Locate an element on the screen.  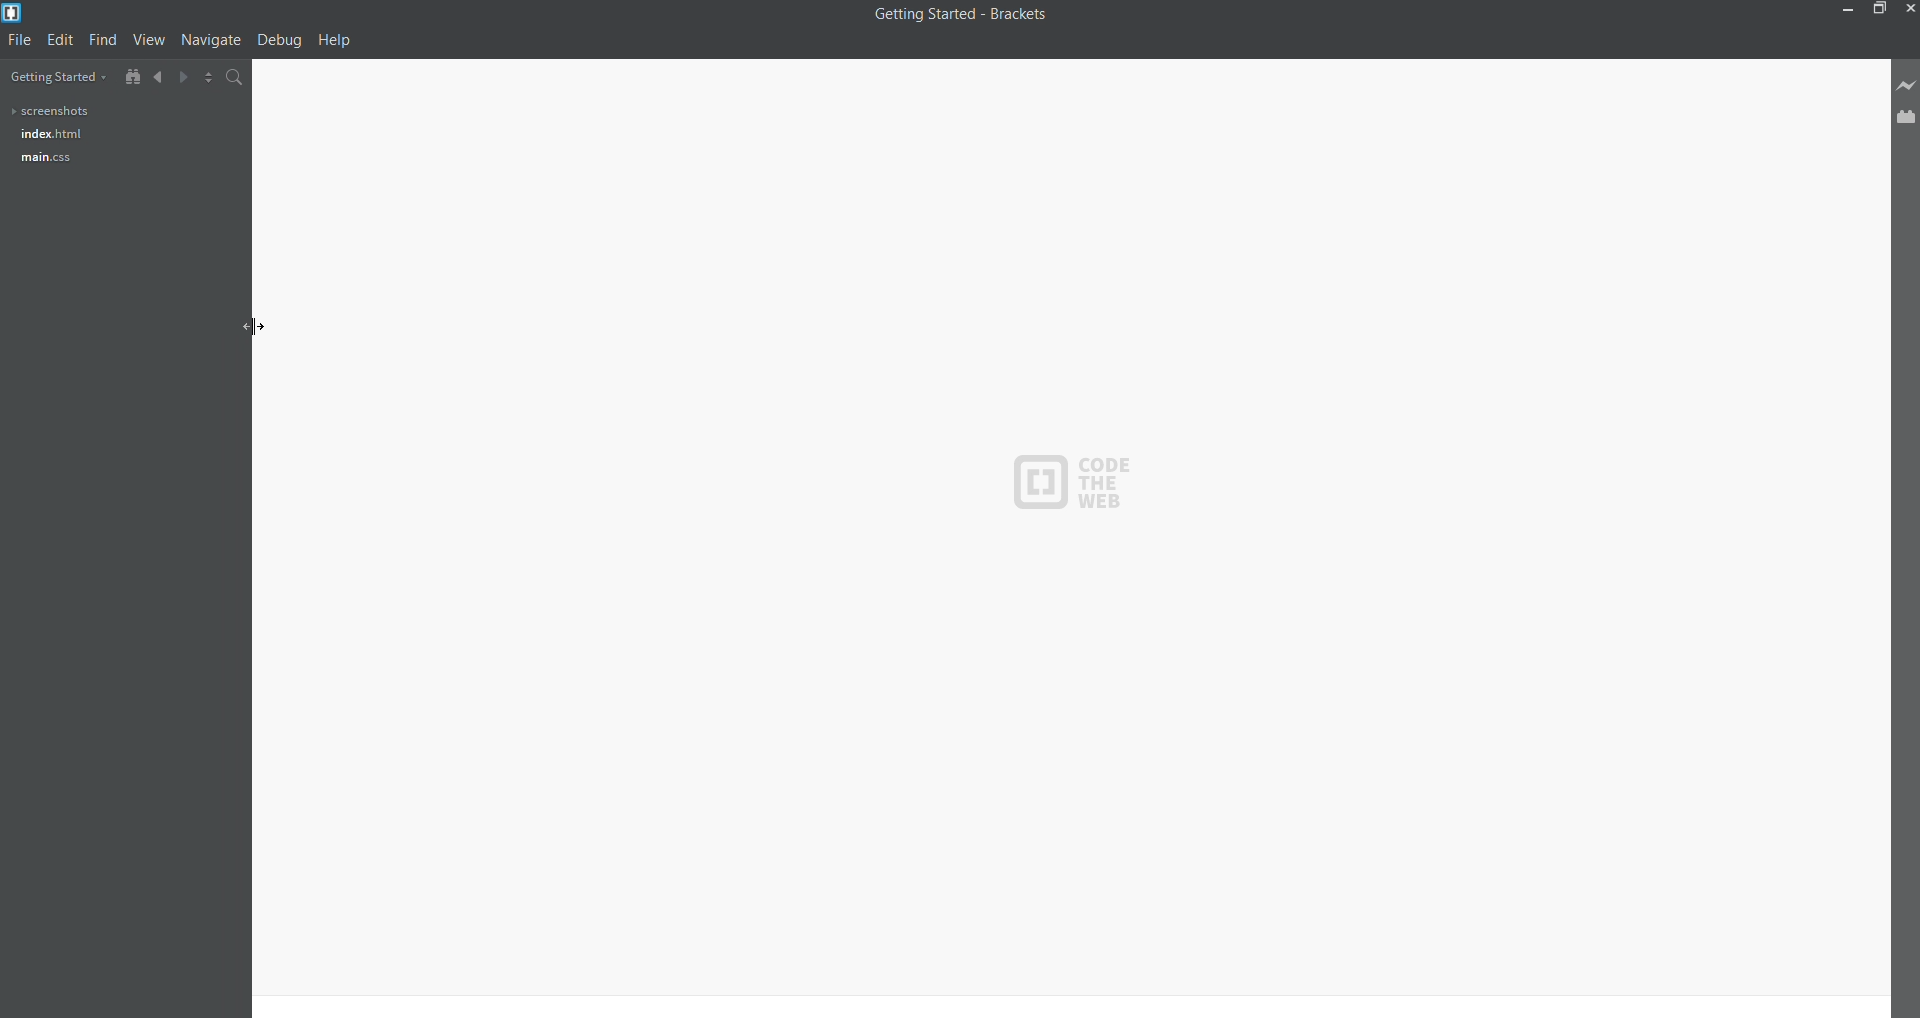
close is located at coordinates (1909, 9).